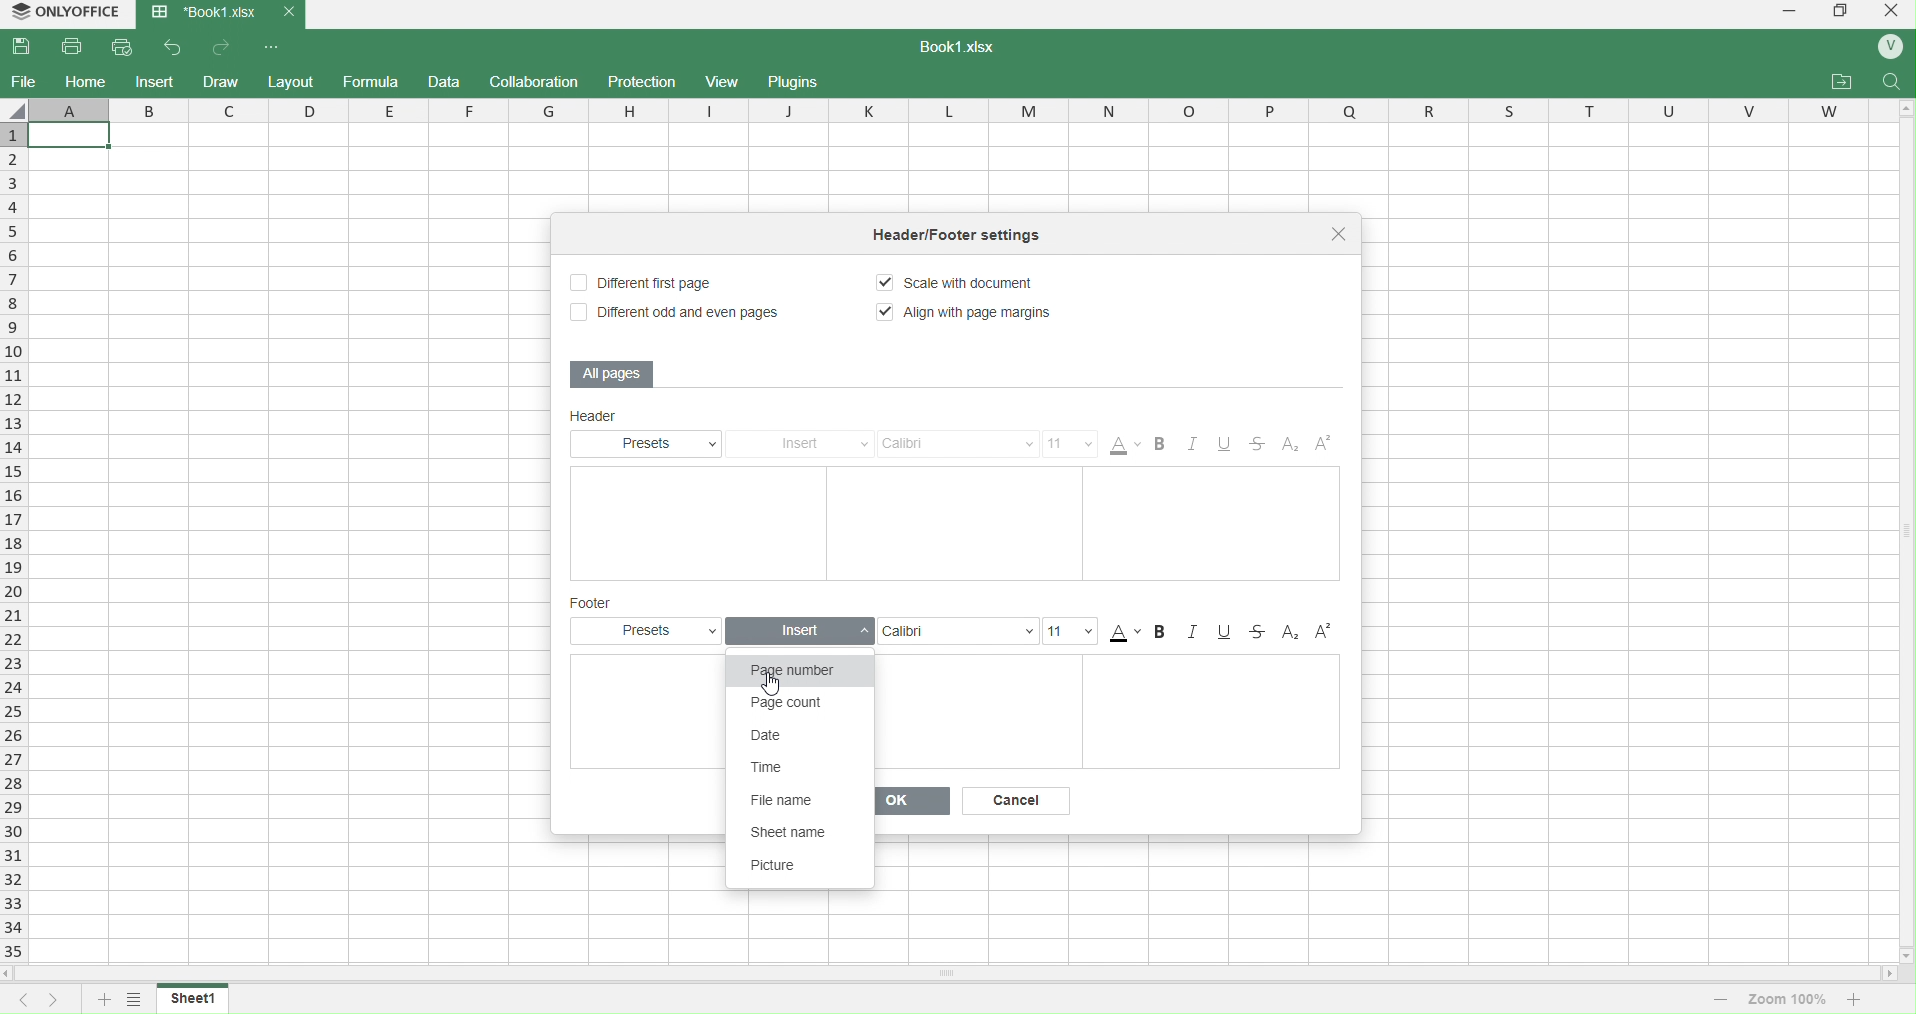 This screenshot has width=1916, height=1014. I want to click on collaboration, so click(537, 81).